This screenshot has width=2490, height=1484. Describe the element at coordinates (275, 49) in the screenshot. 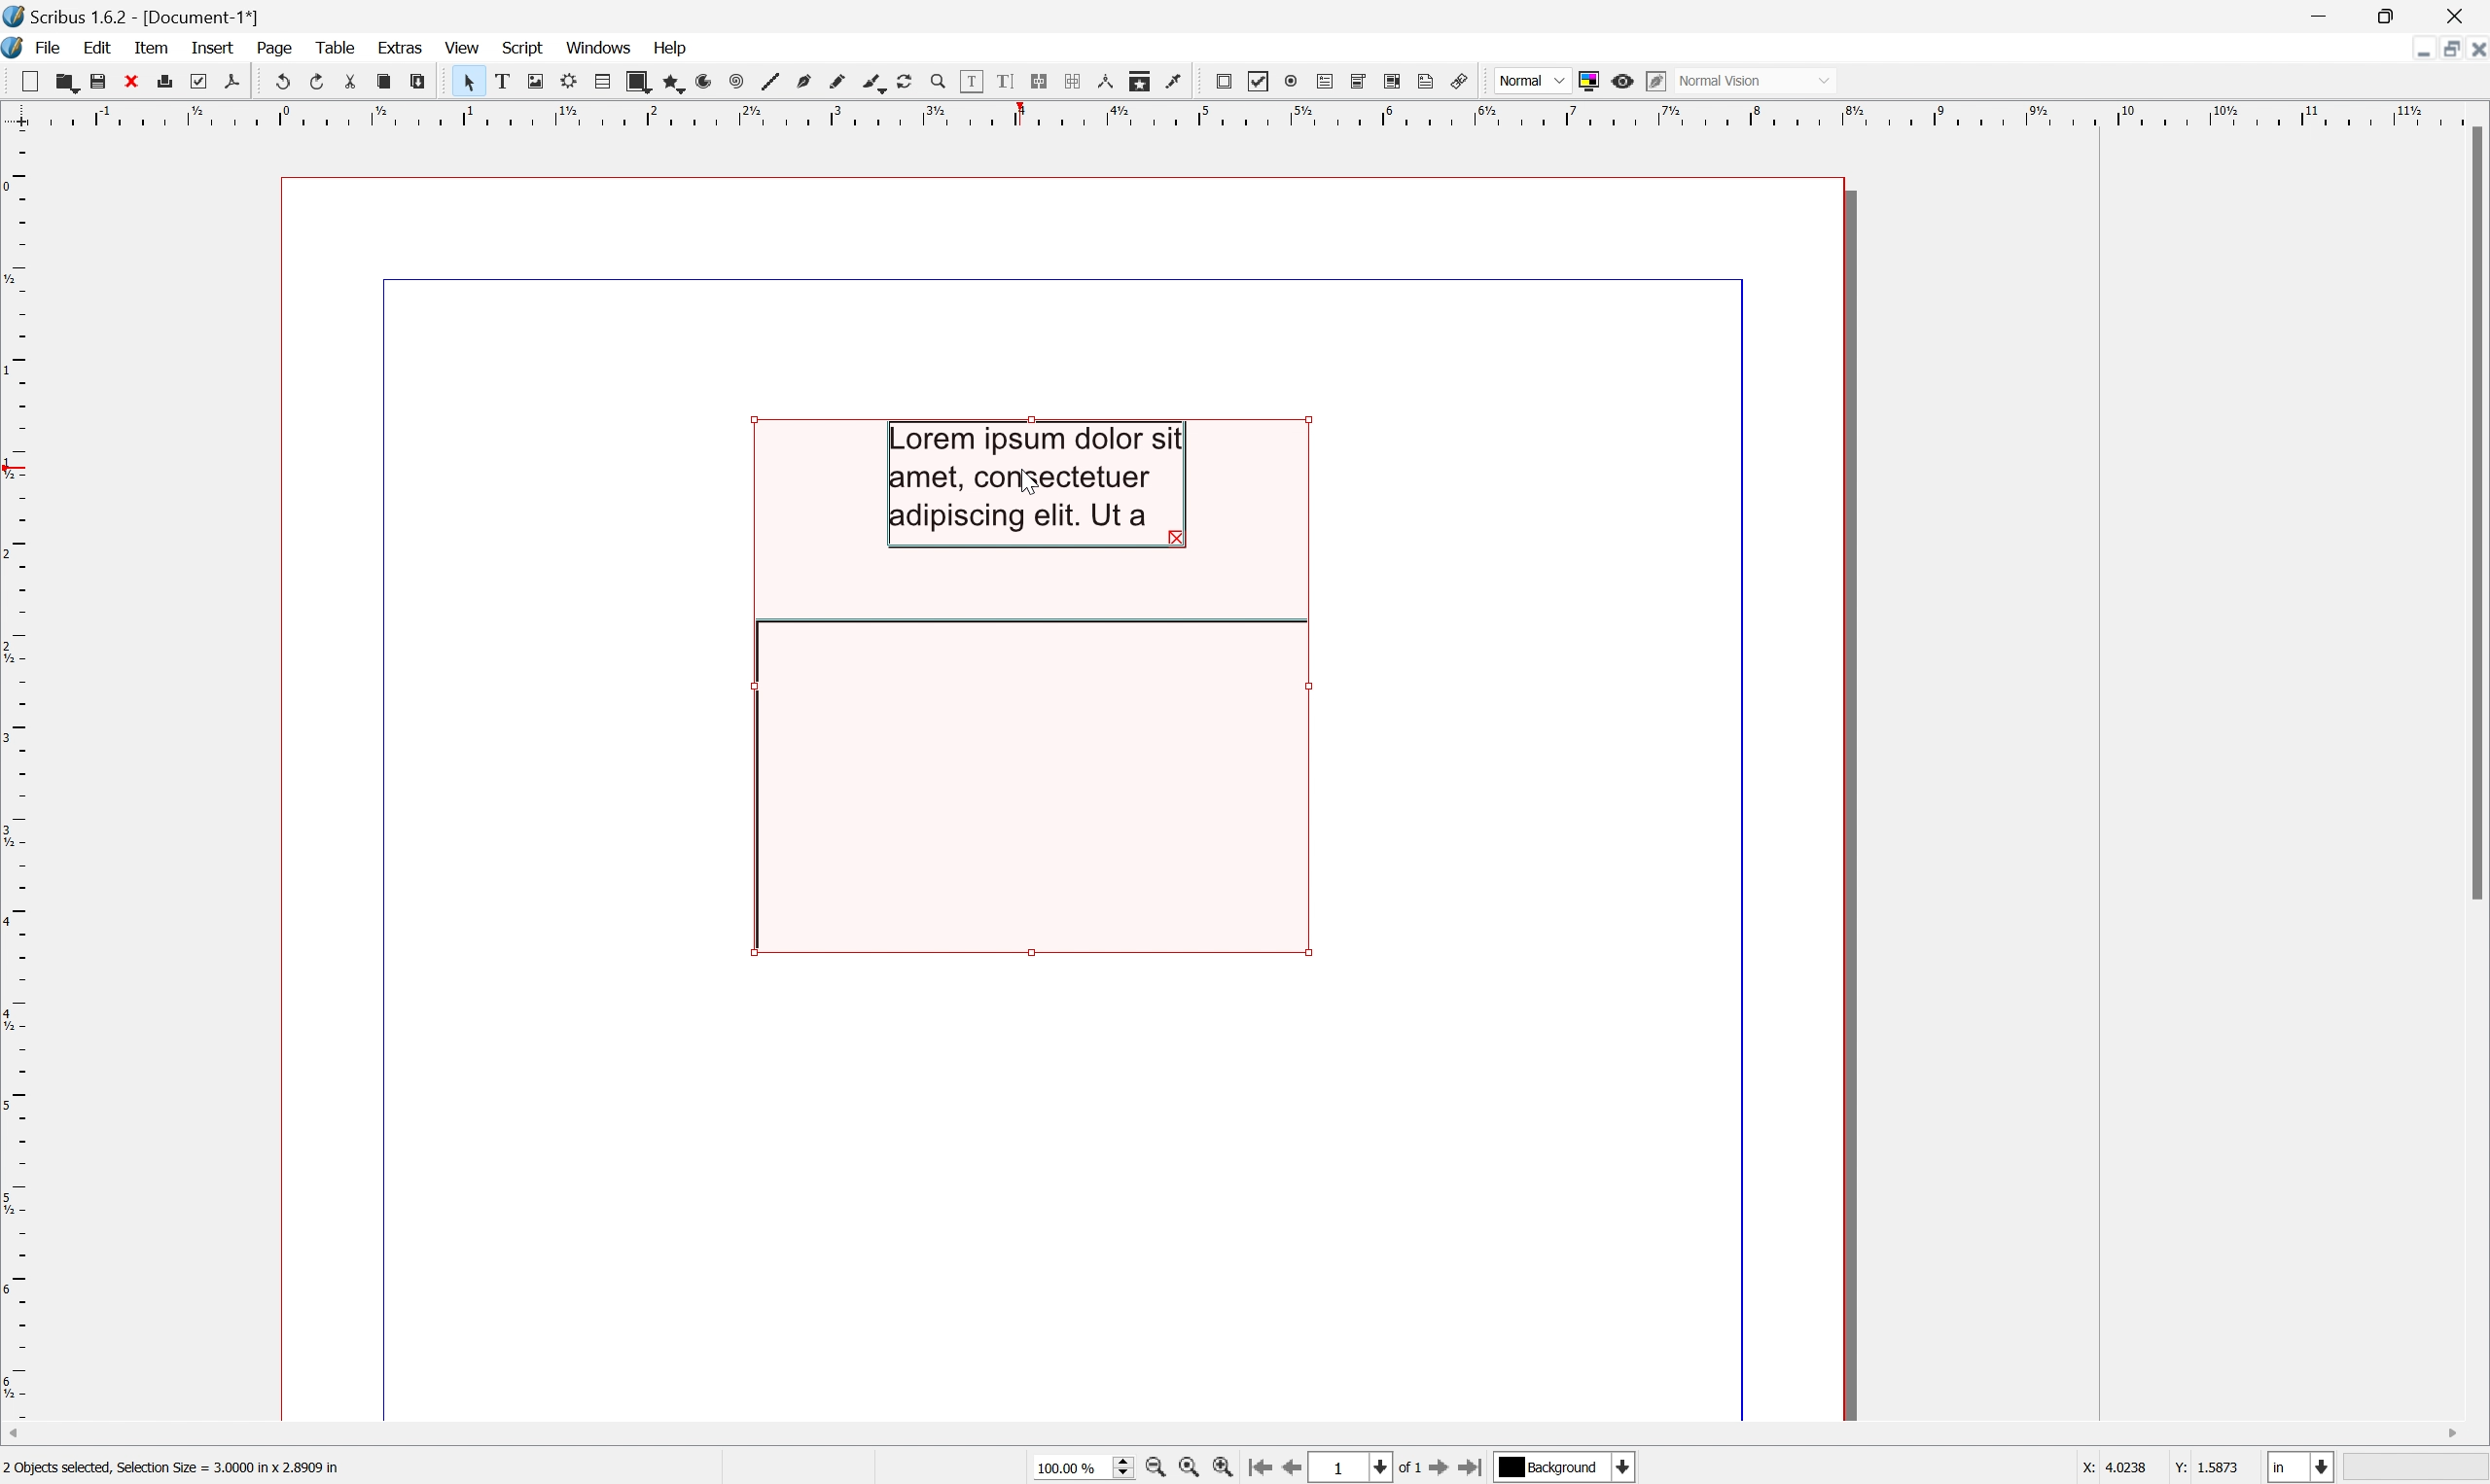

I see `Page` at that location.